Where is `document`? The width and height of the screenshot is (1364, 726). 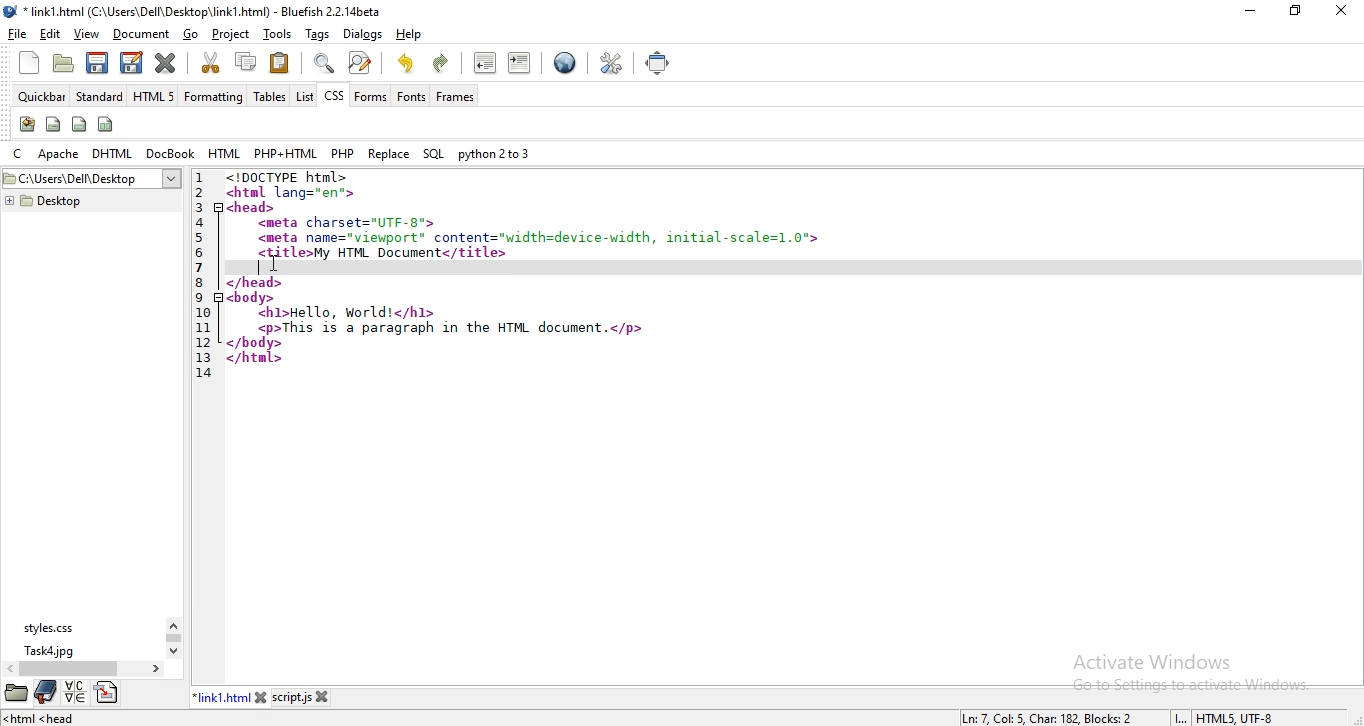 document is located at coordinates (141, 32).